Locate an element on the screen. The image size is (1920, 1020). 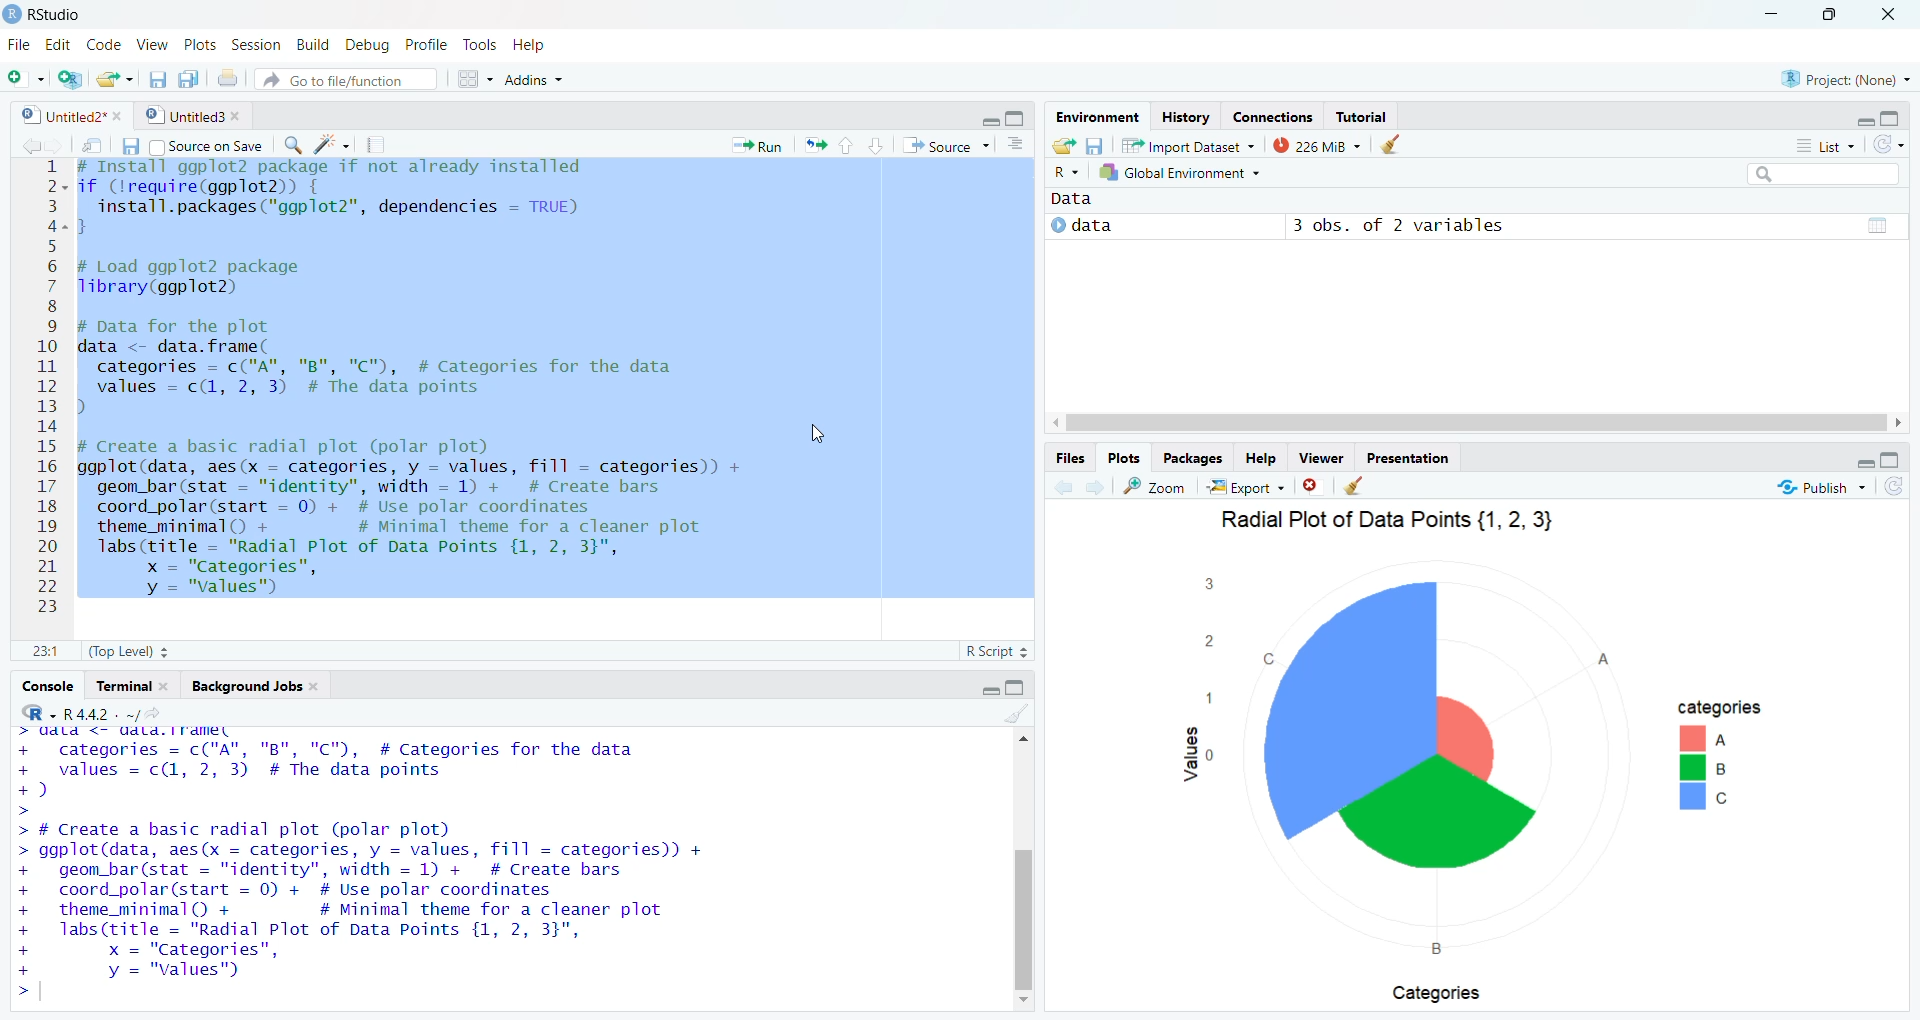
Minimize is located at coordinates (1864, 465).